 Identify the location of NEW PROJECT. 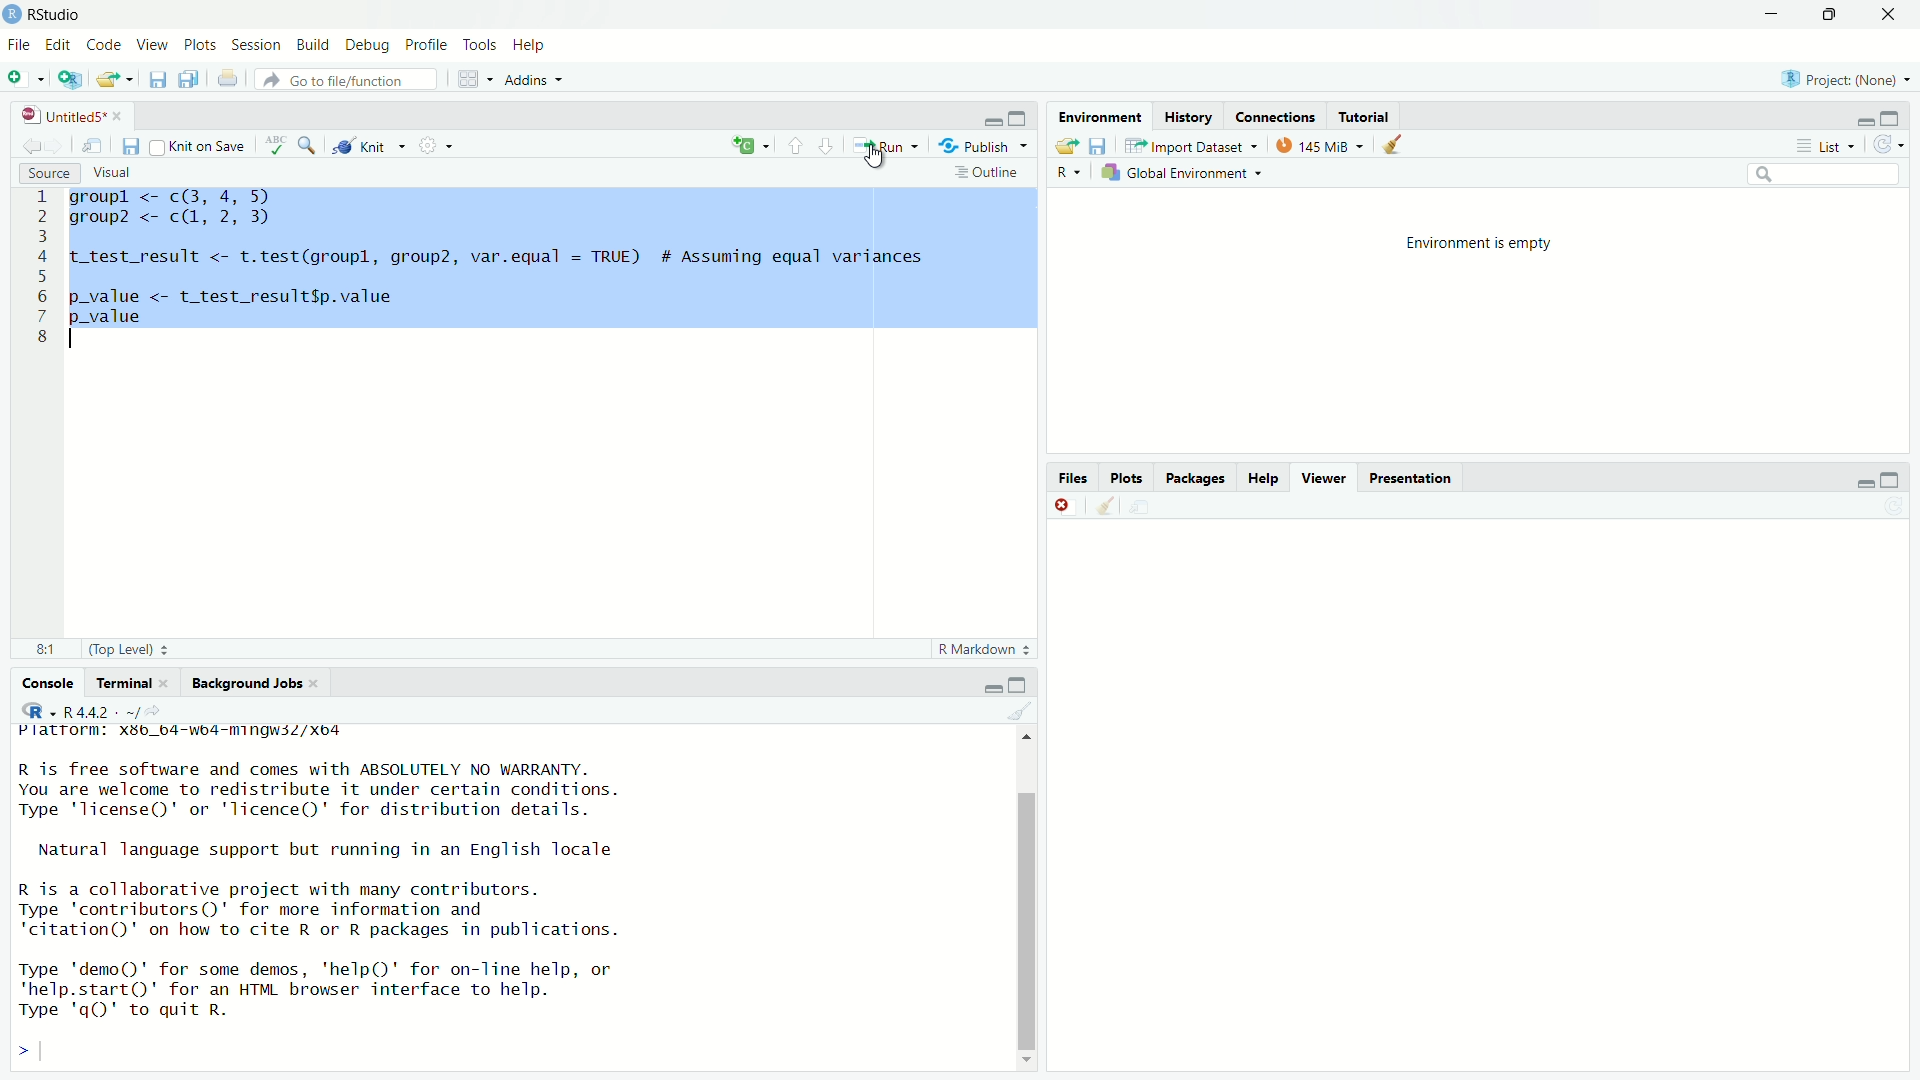
(71, 77).